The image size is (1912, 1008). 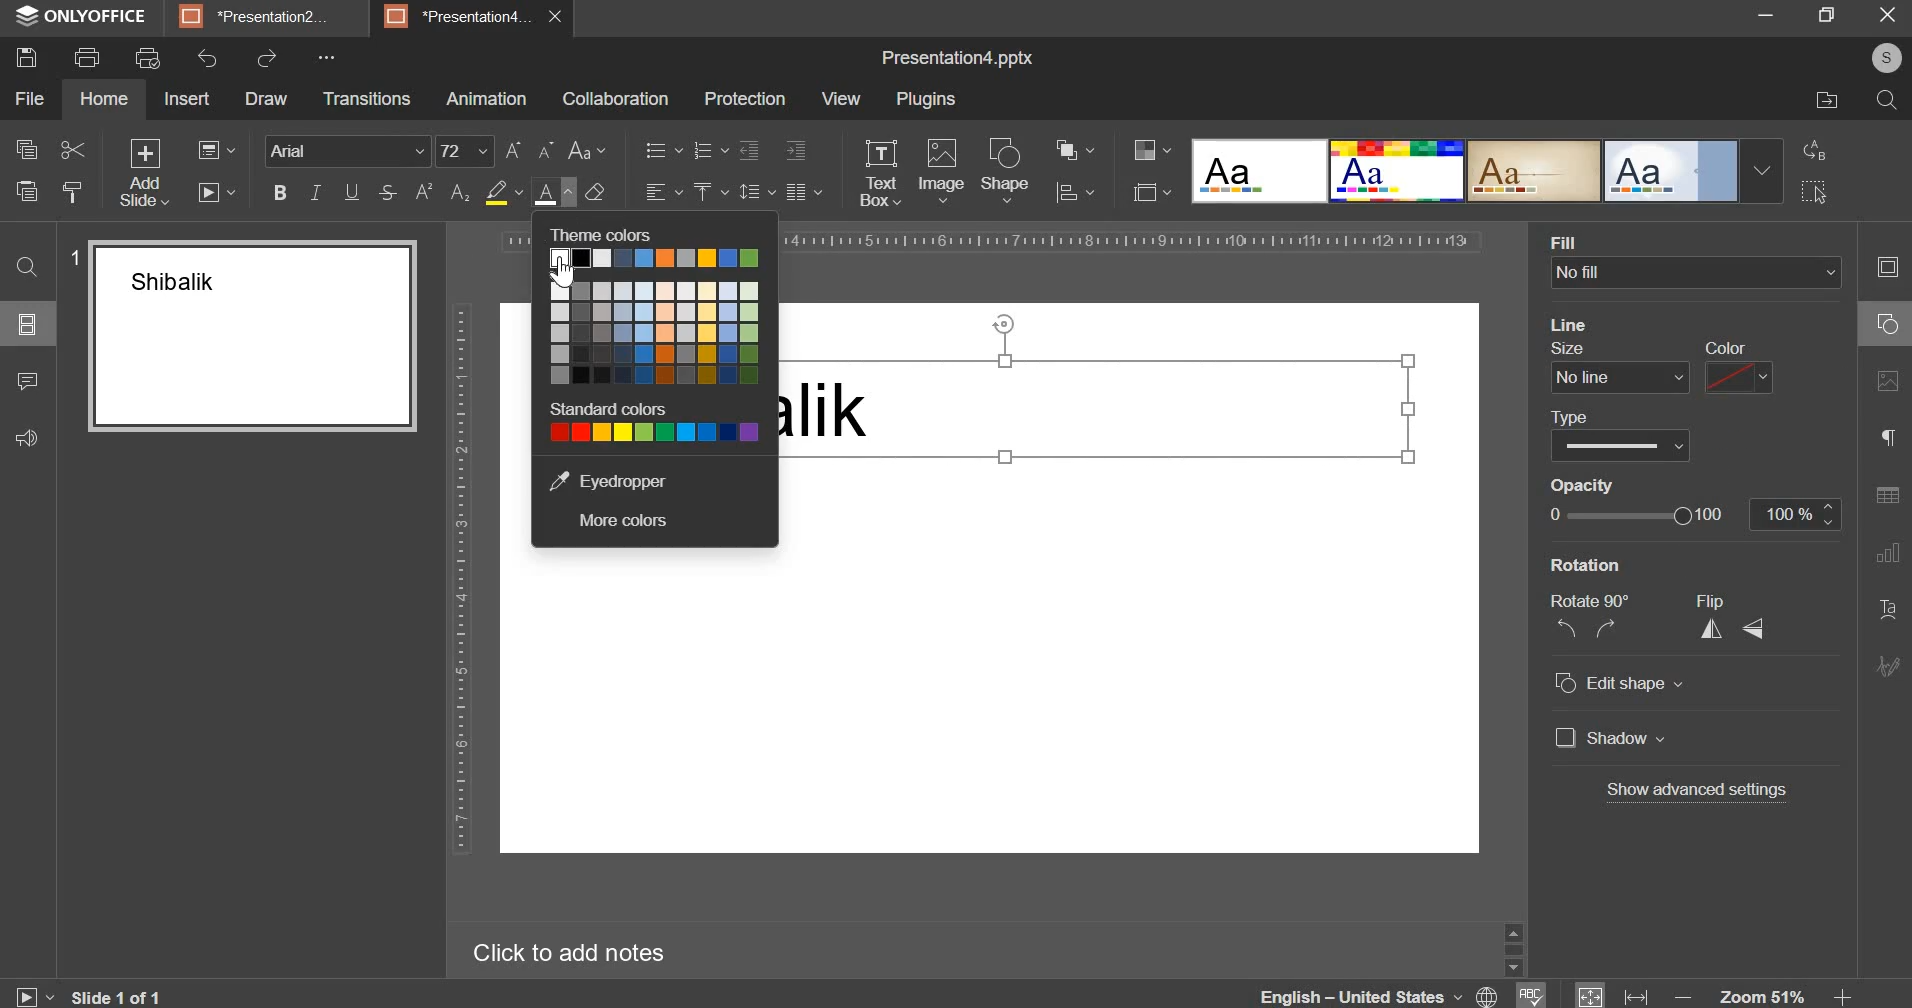 I want to click on vertical, so click(x=1713, y=631).